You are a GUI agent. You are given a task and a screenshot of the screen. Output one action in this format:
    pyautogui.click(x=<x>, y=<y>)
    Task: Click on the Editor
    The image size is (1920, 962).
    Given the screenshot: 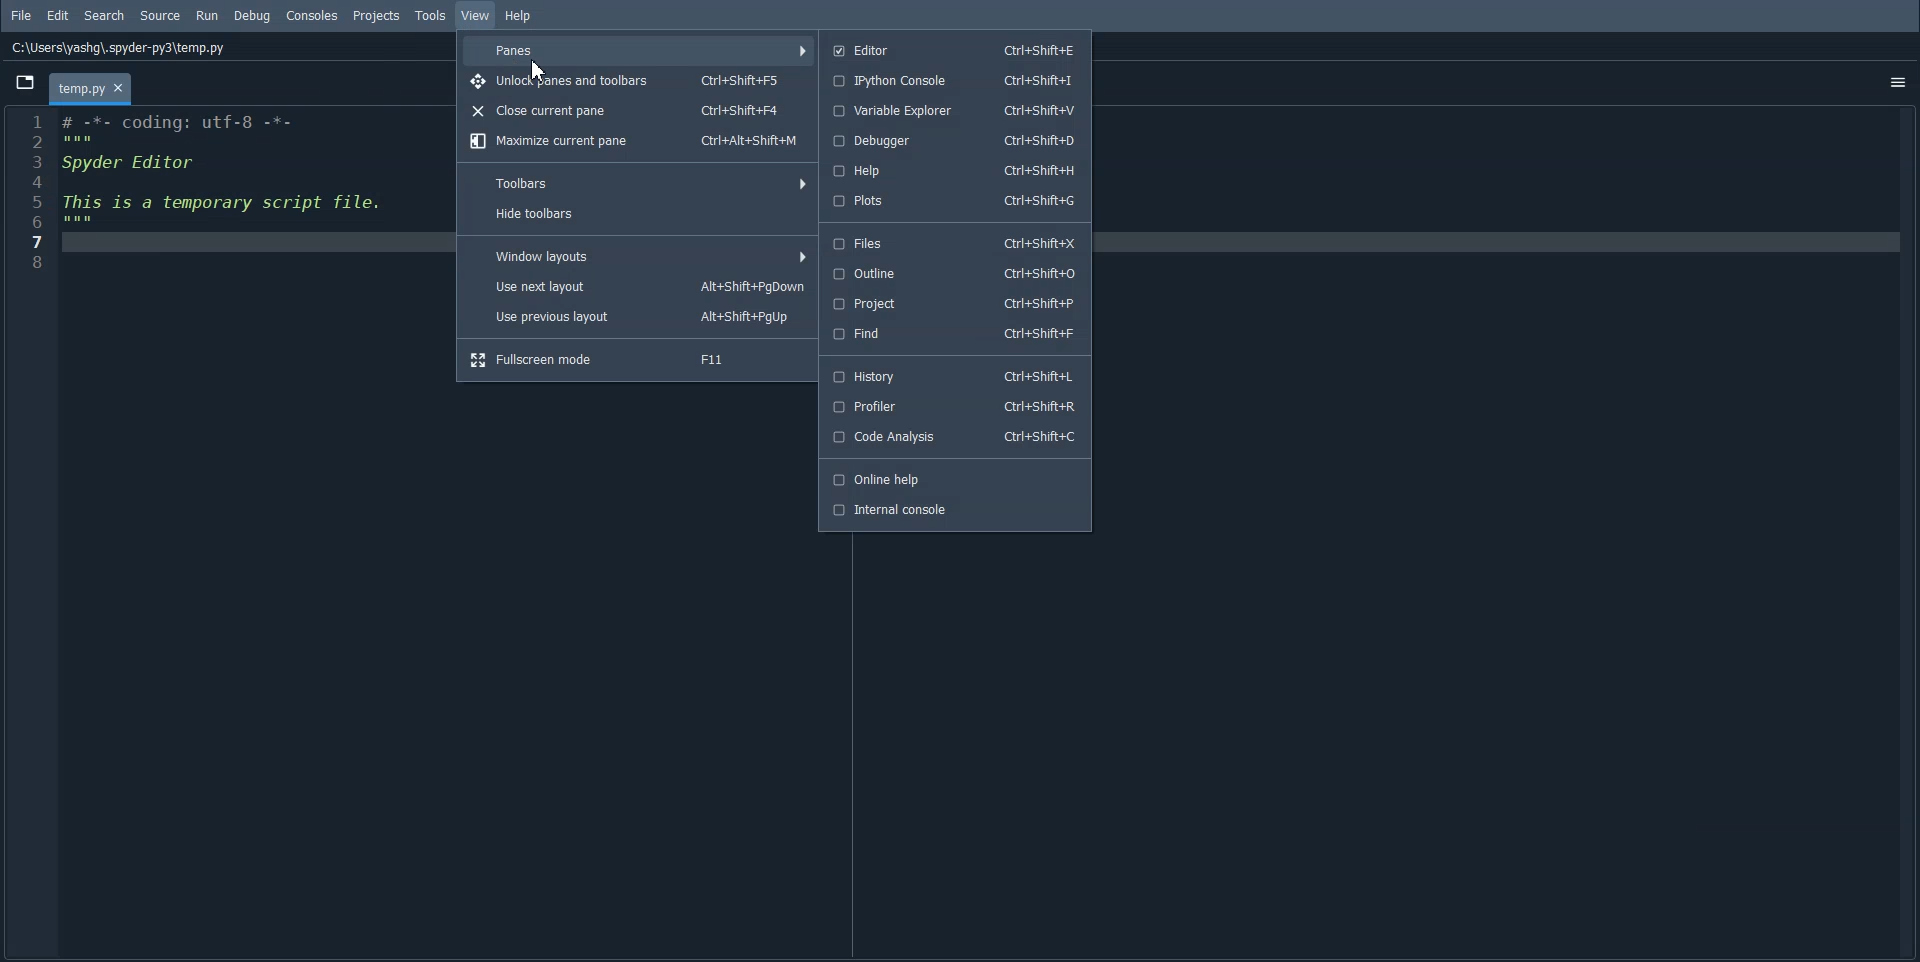 What is the action you would take?
    pyautogui.click(x=953, y=50)
    